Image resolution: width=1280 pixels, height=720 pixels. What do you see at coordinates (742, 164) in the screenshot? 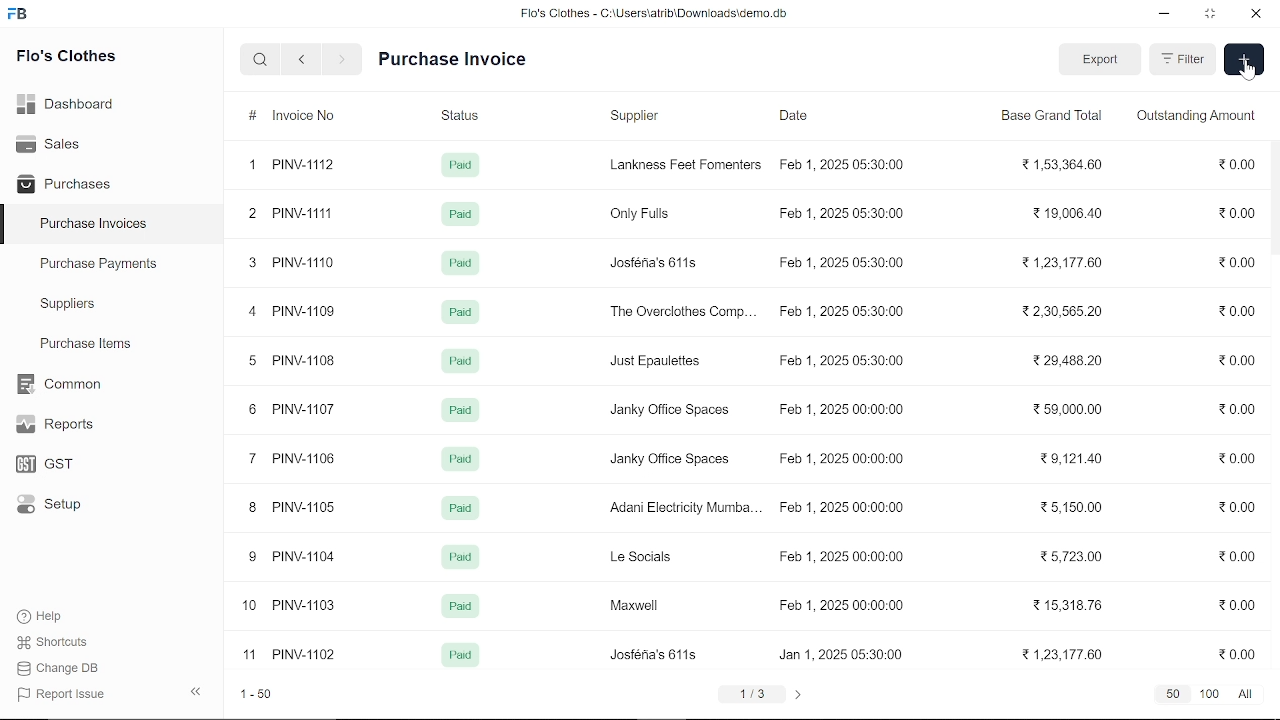
I see `1 PINV-1112 Paid Lankness Feet Fomenters Feb 1, 2025 05:30:00 21,53,364.60 20.00` at bounding box center [742, 164].